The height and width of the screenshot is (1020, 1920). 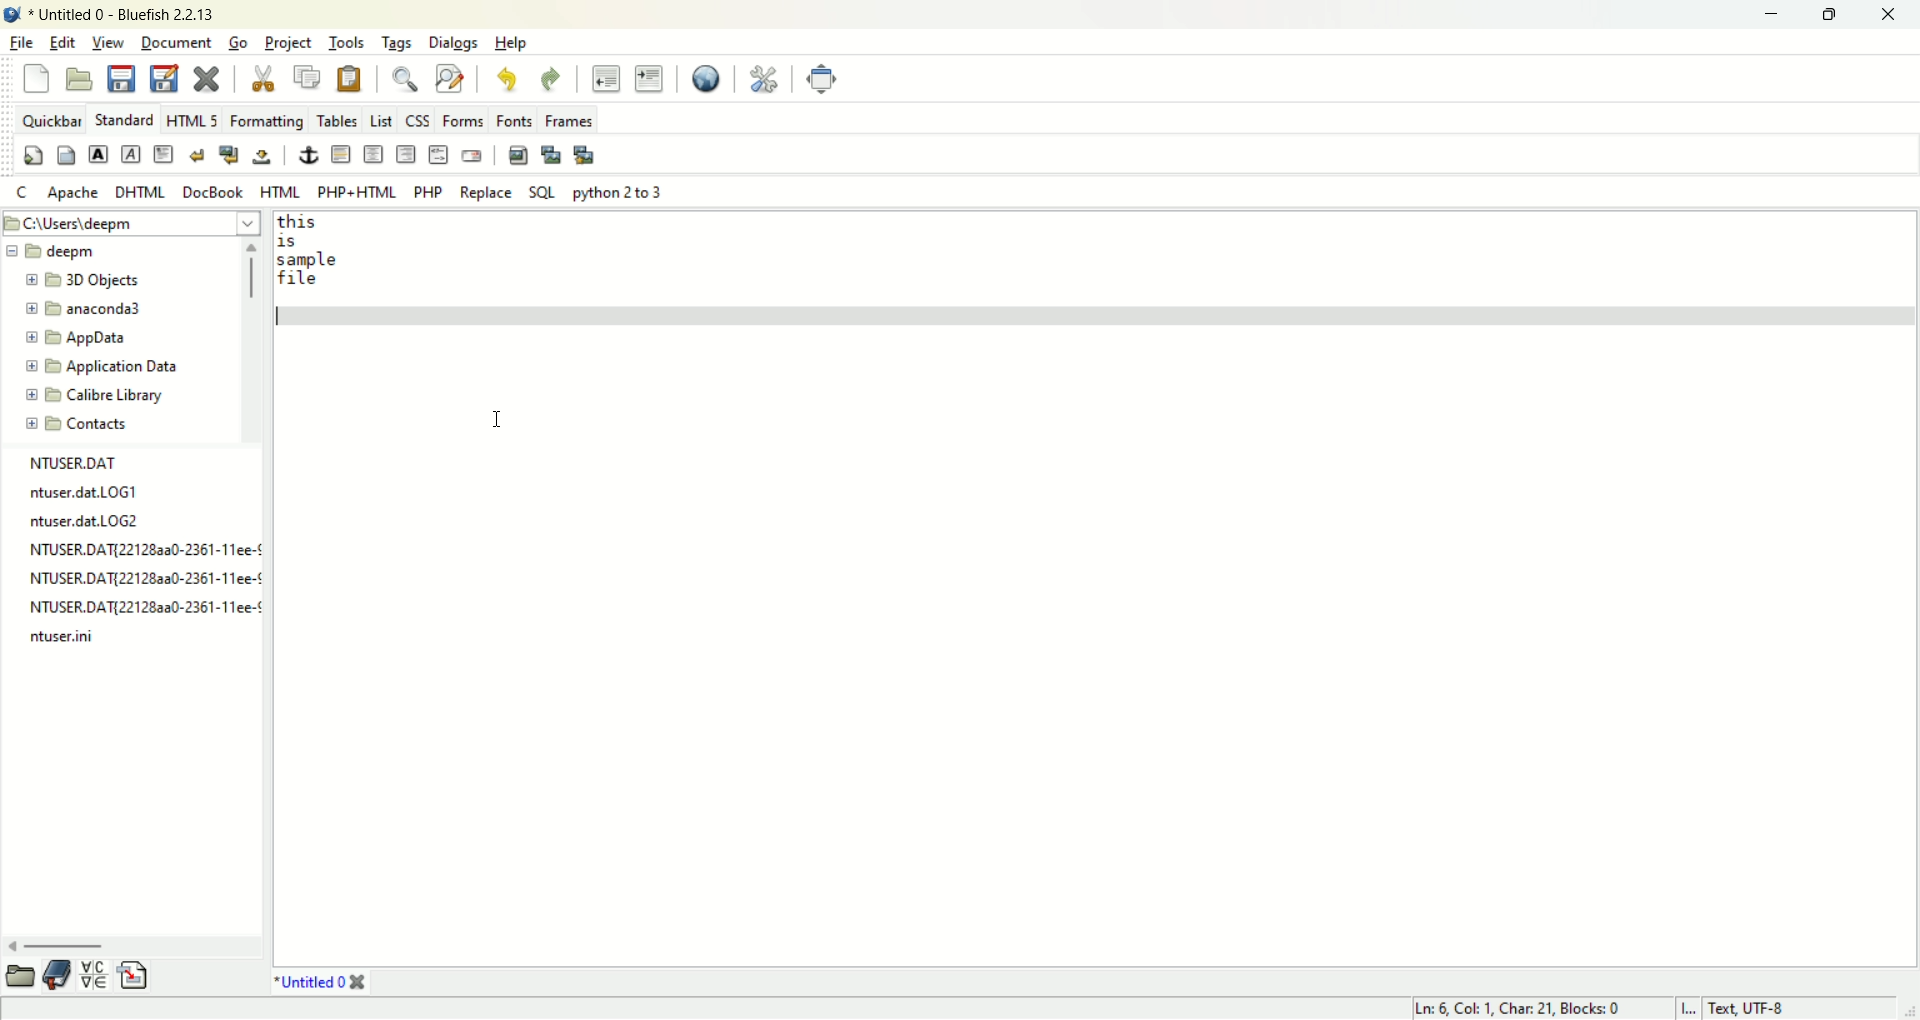 I want to click on anchor, so click(x=307, y=154).